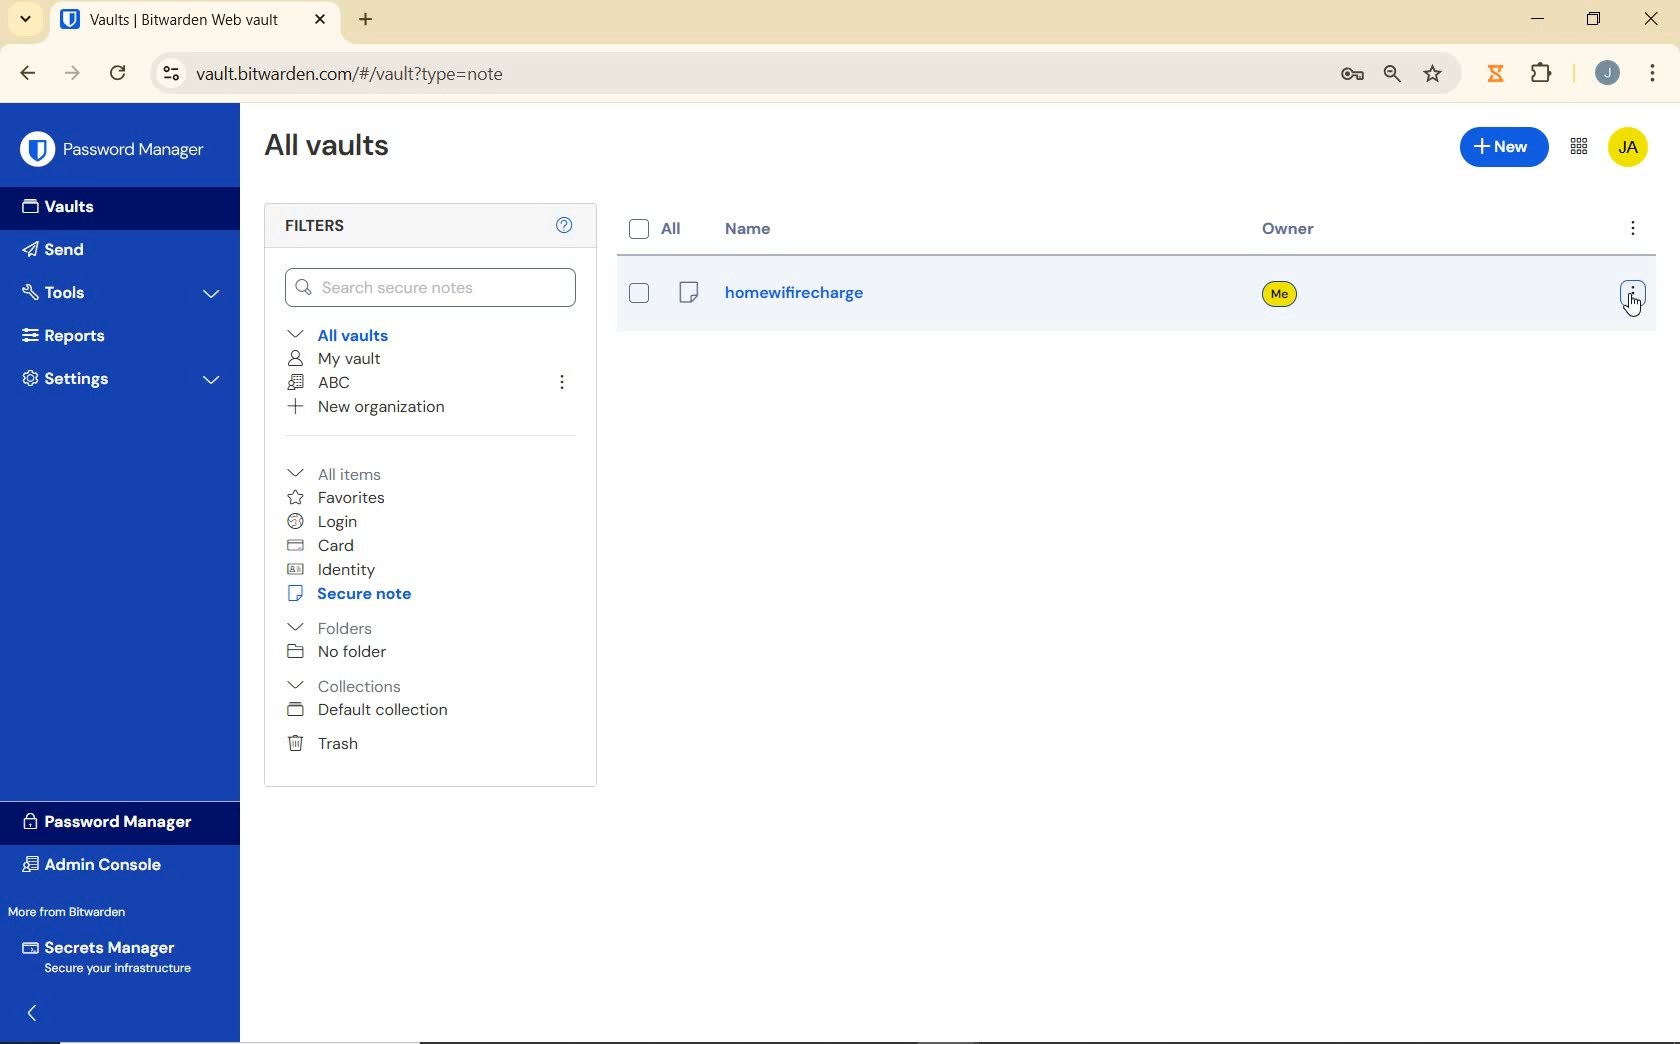 The height and width of the screenshot is (1044, 1680). I want to click on name, so click(755, 228).